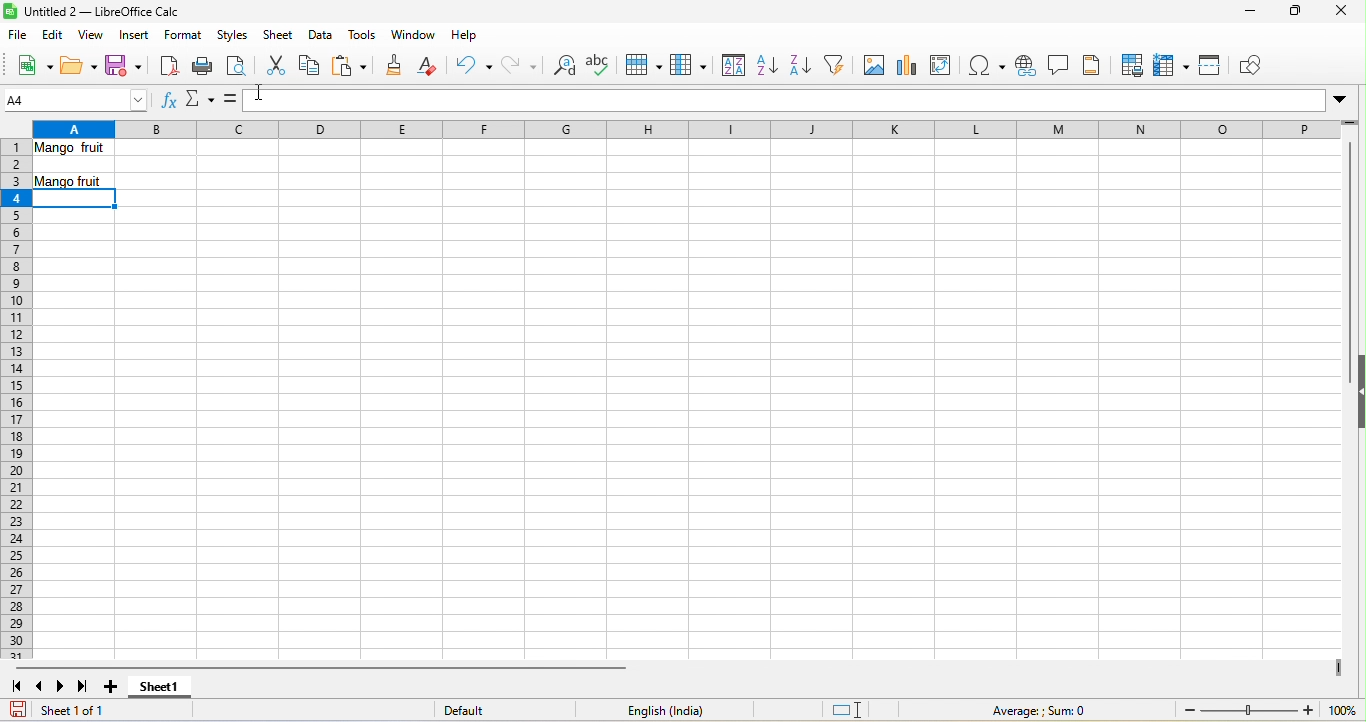 The height and width of the screenshot is (722, 1366). I want to click on sort descending, so click(800, 67).